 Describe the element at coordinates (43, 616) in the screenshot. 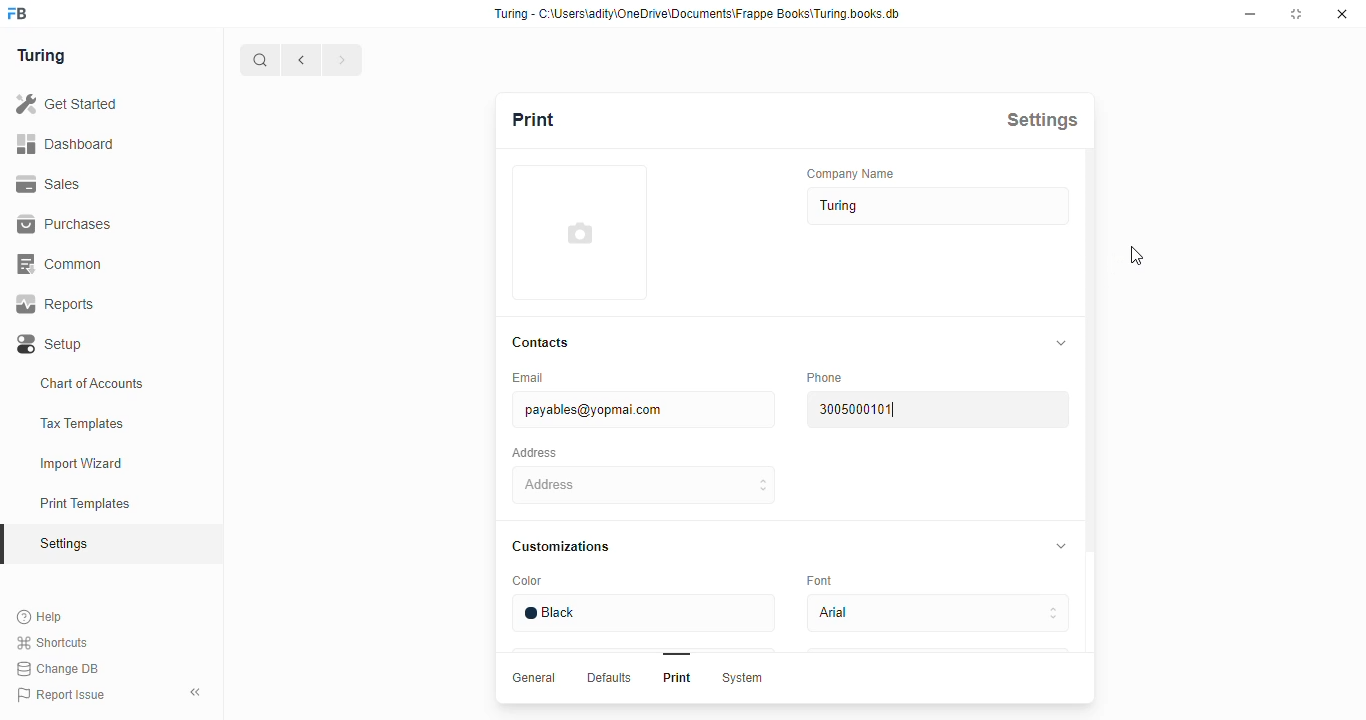

I see `Help` at that location.